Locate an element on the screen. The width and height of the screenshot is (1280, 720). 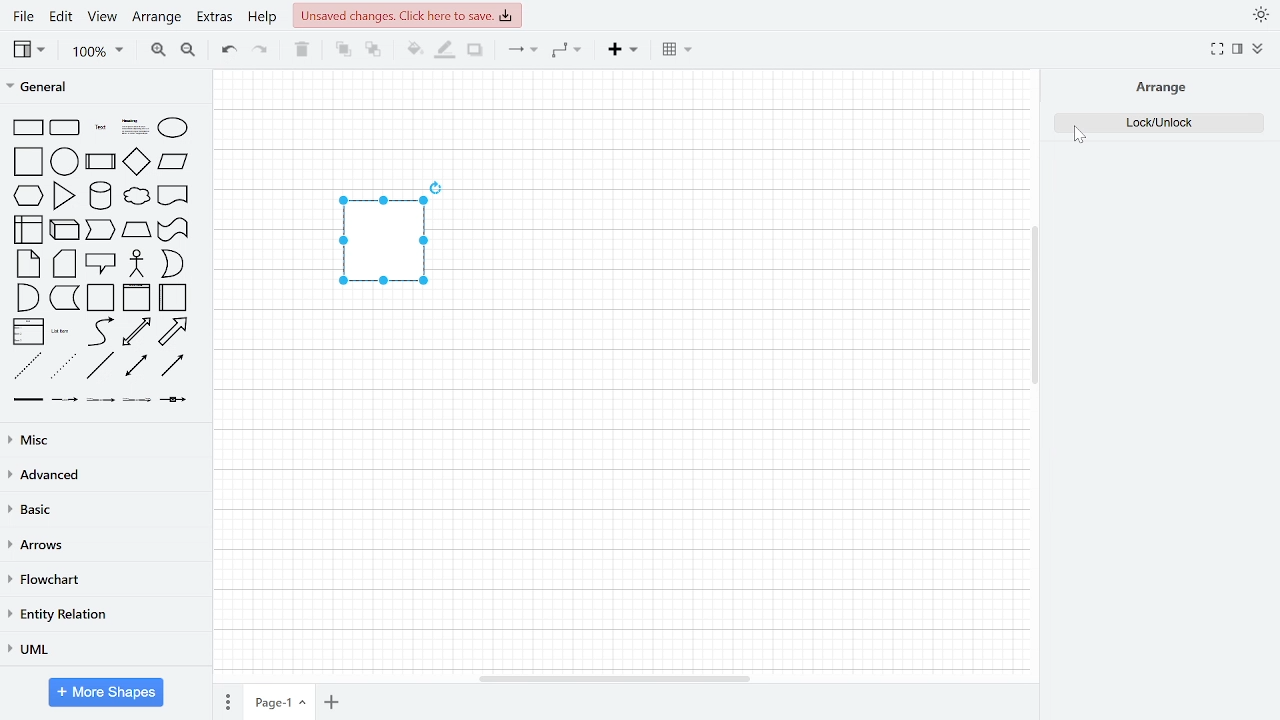
or is located at coordinates (171, 264).